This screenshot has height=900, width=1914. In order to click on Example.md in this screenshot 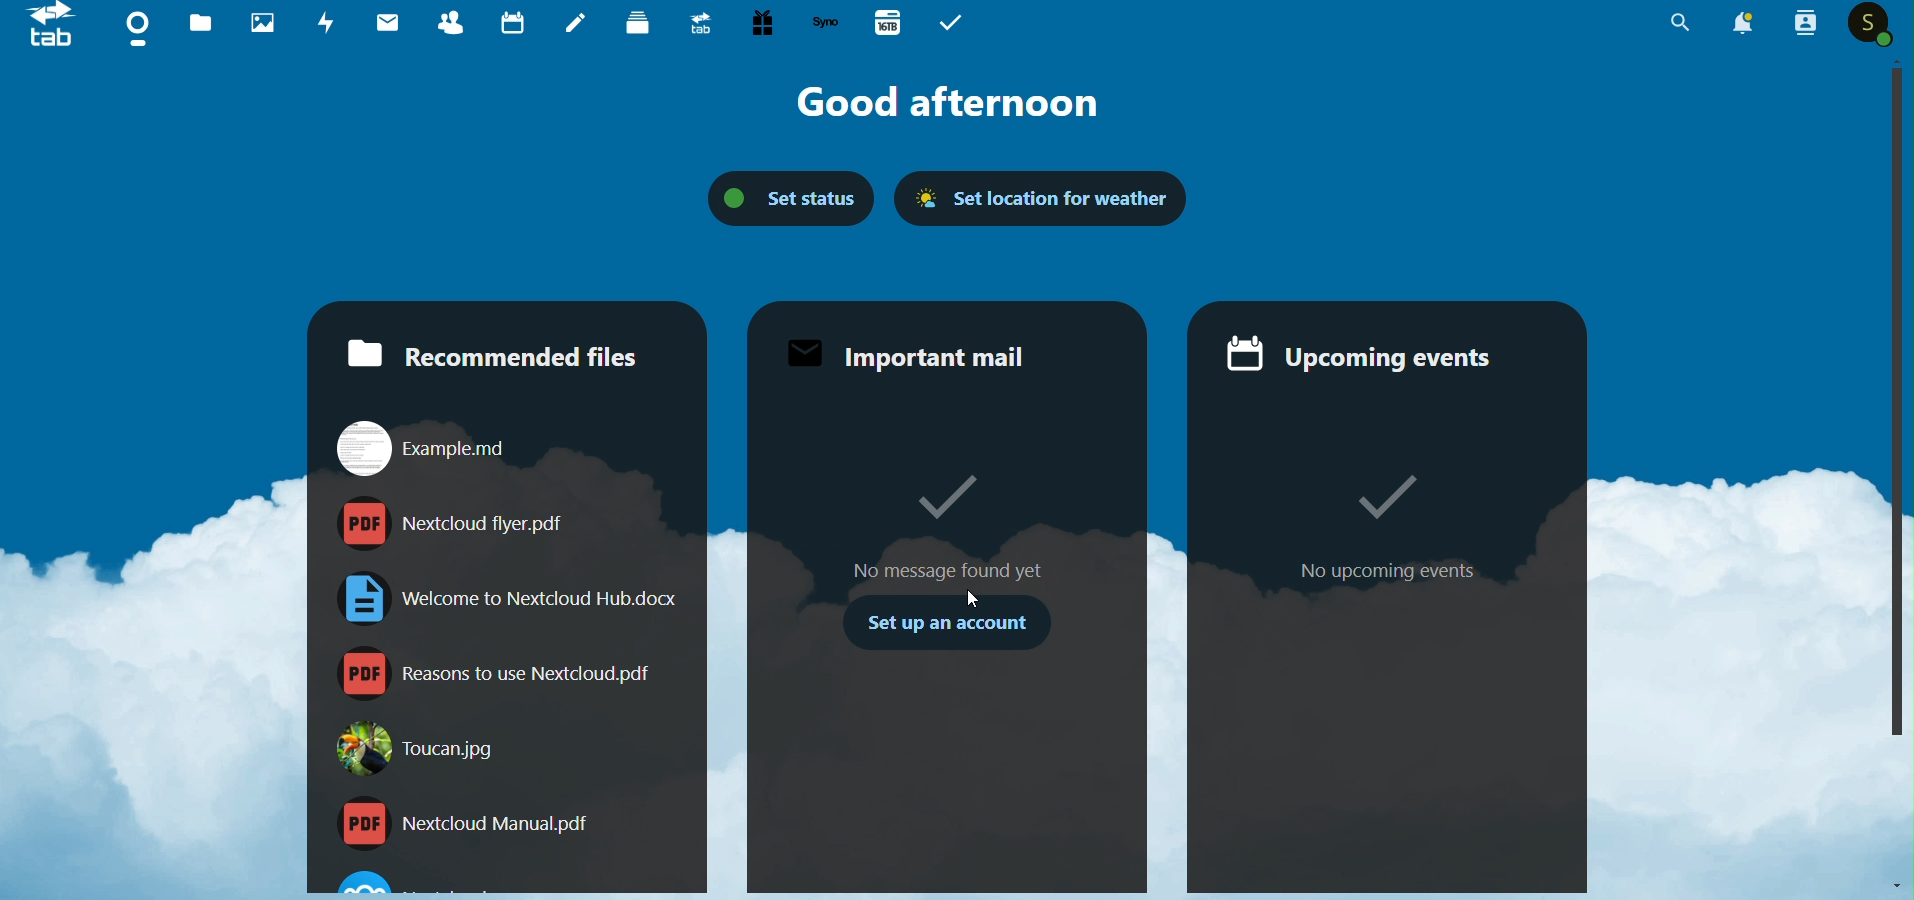, I will do `click(419, 446)`.